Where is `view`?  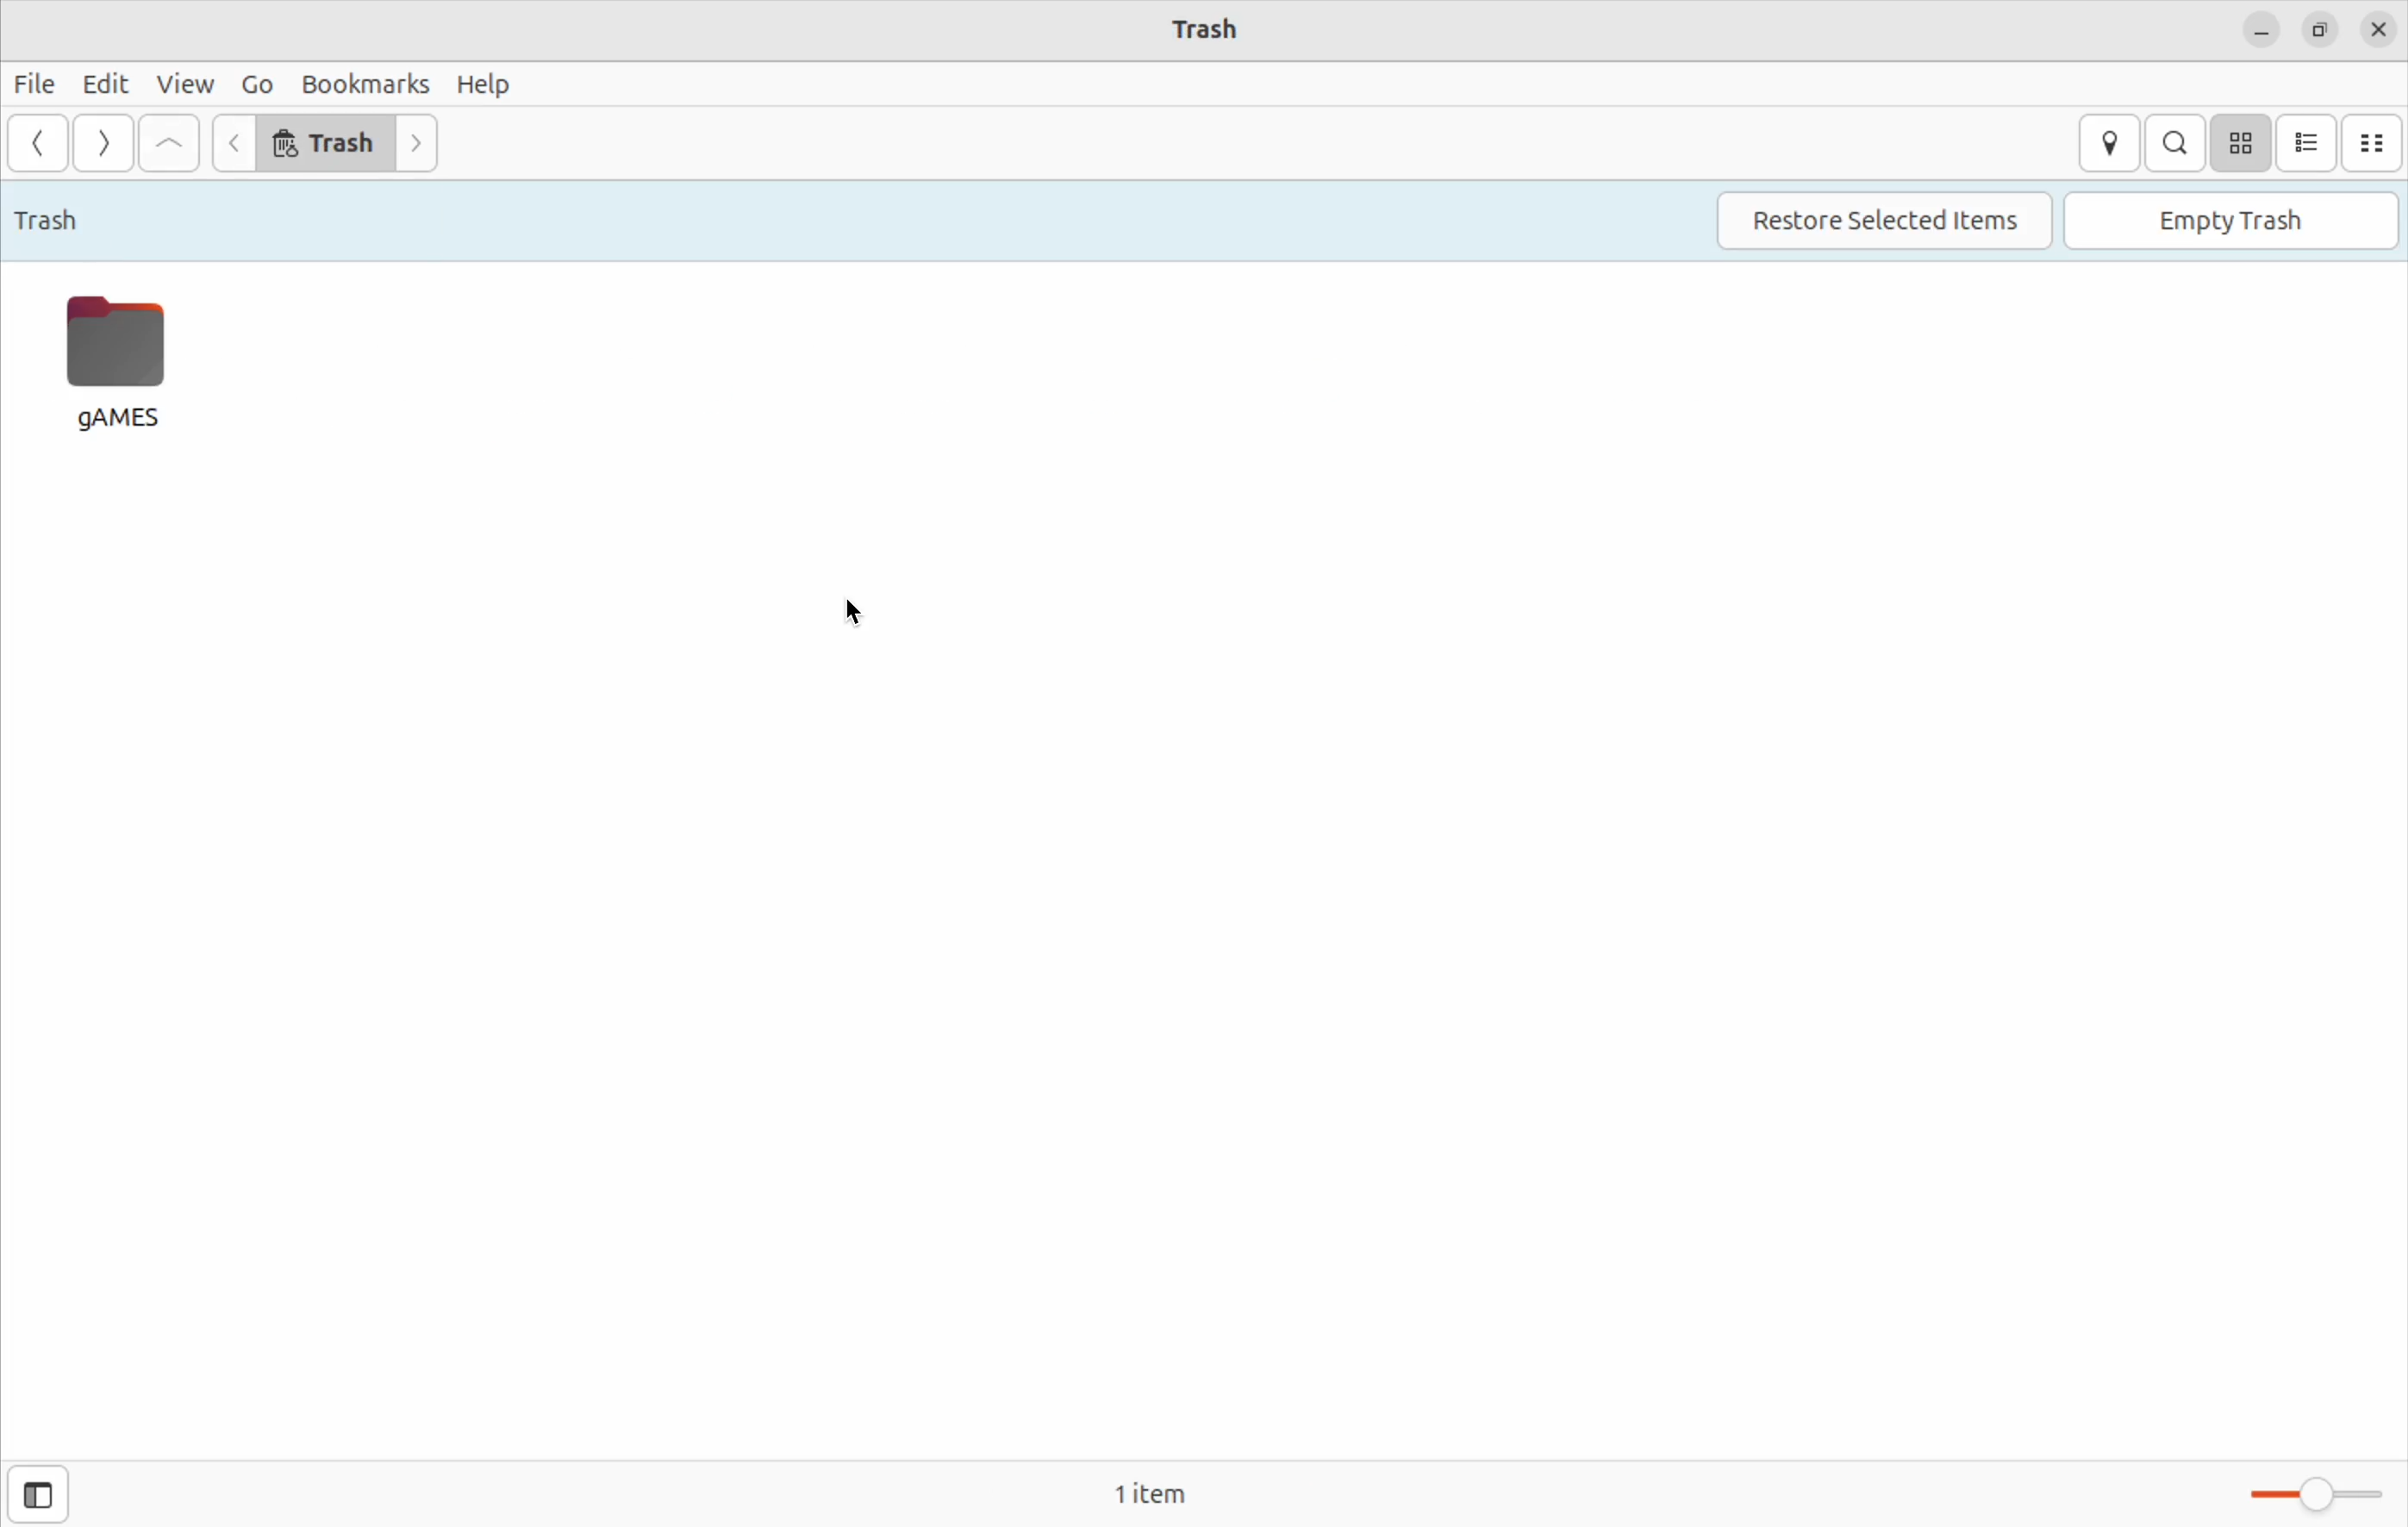 view is located at coordinates (184, 84).